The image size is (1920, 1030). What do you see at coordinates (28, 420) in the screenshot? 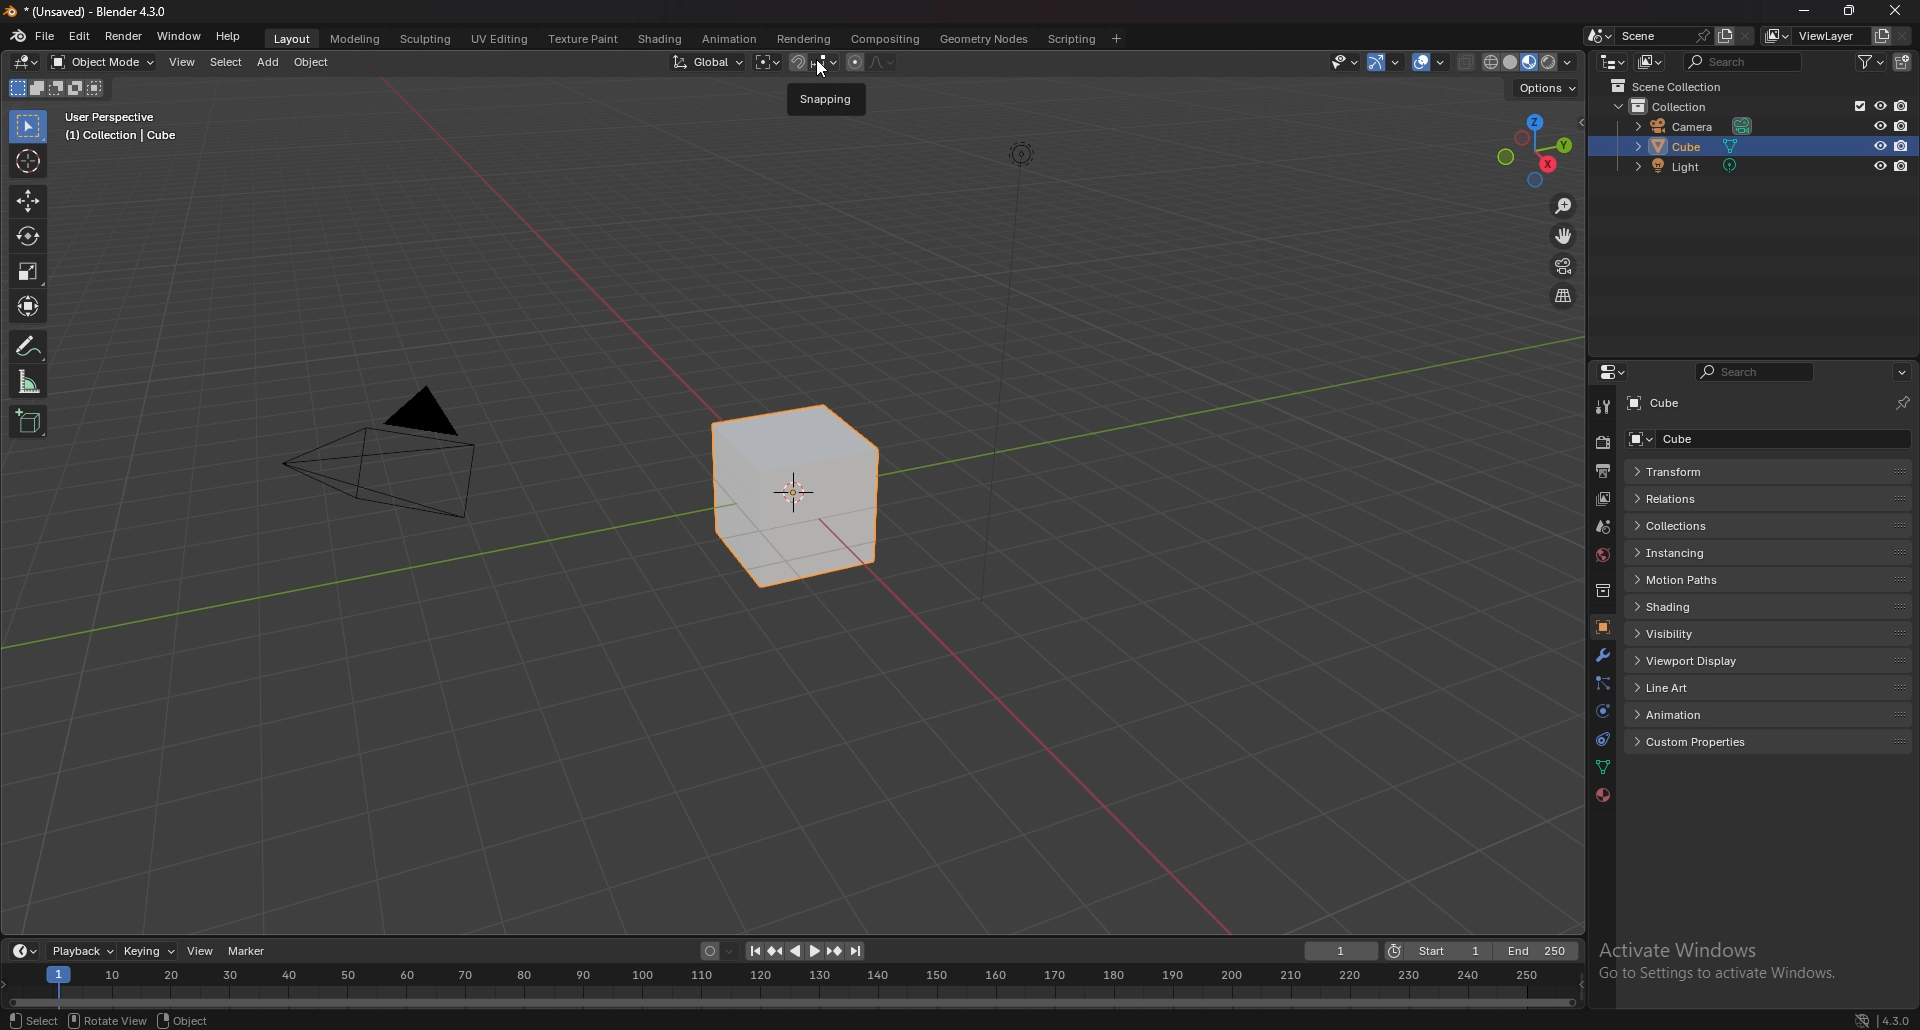
I see `add cube` at bounding box center [28, 420].